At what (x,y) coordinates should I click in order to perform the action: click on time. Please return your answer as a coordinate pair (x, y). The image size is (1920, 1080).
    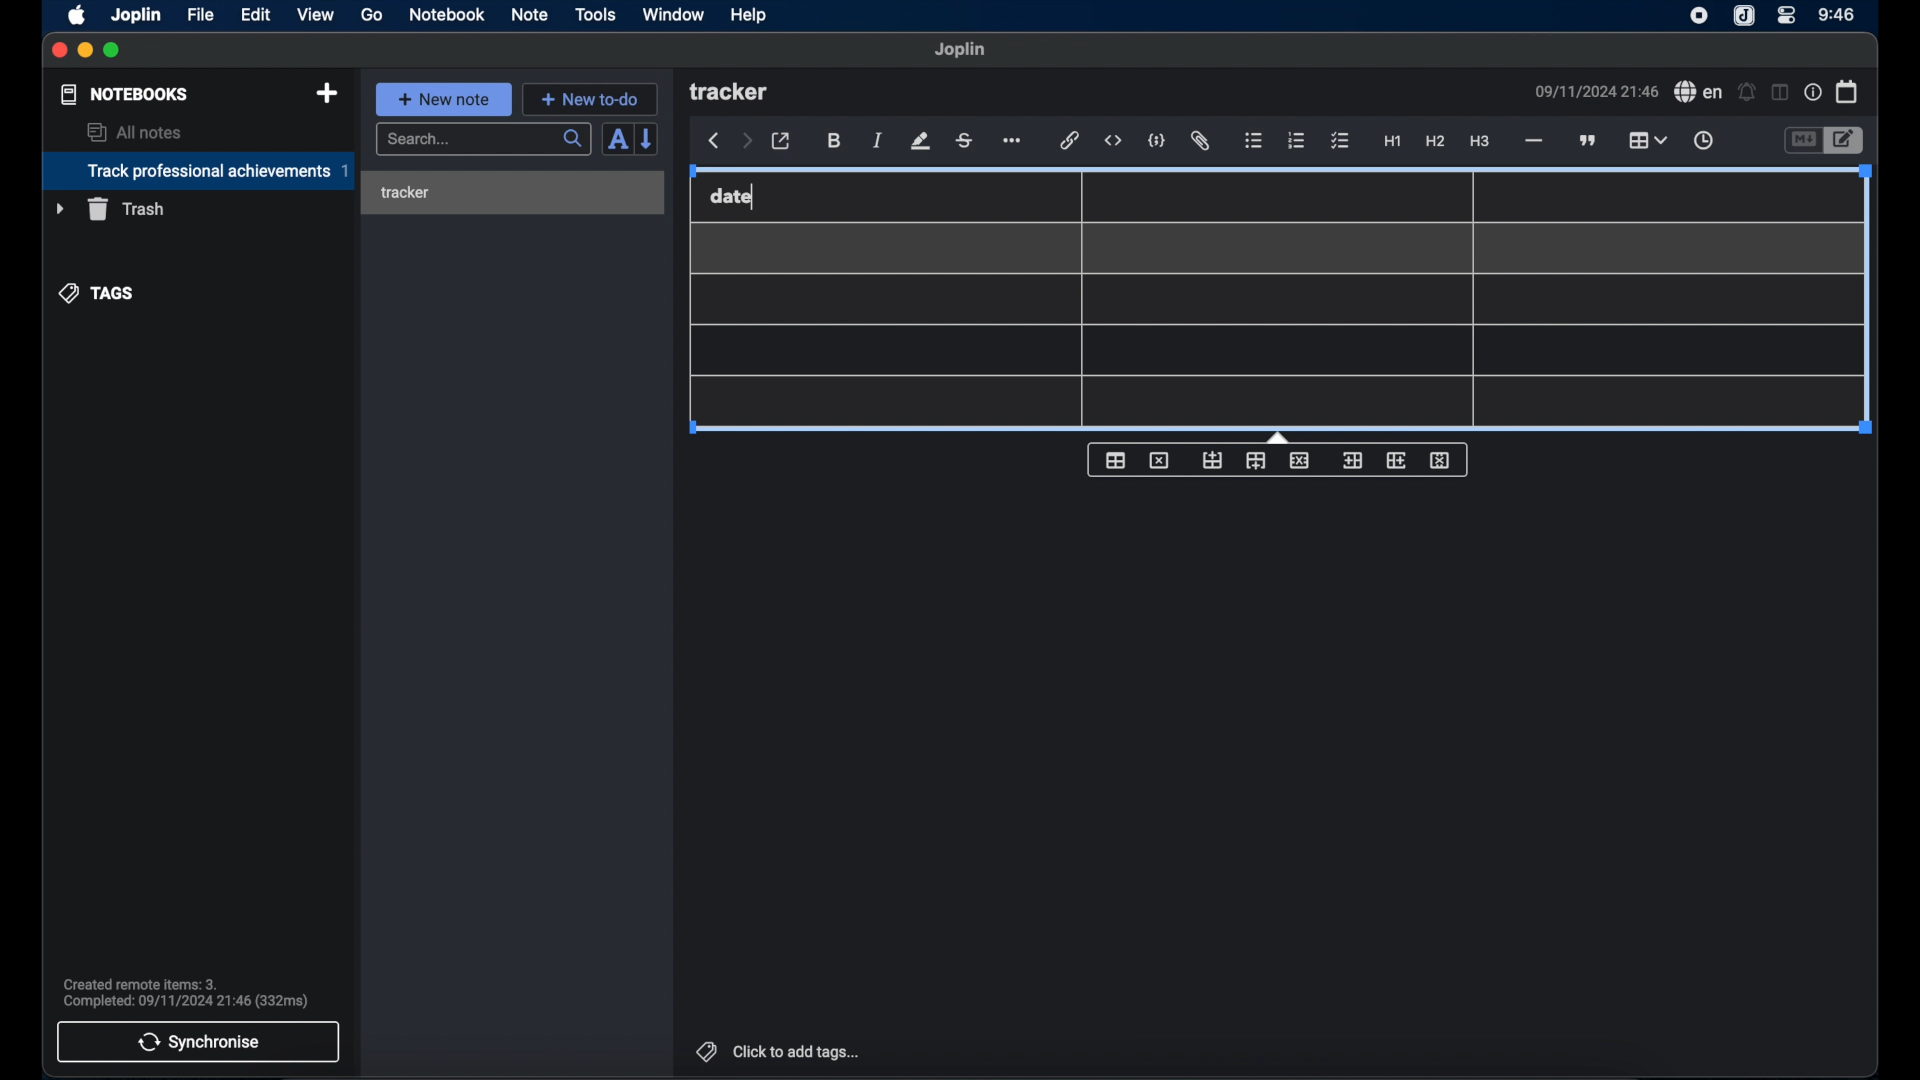
    Looking at the image, I should click on (1837, 14).